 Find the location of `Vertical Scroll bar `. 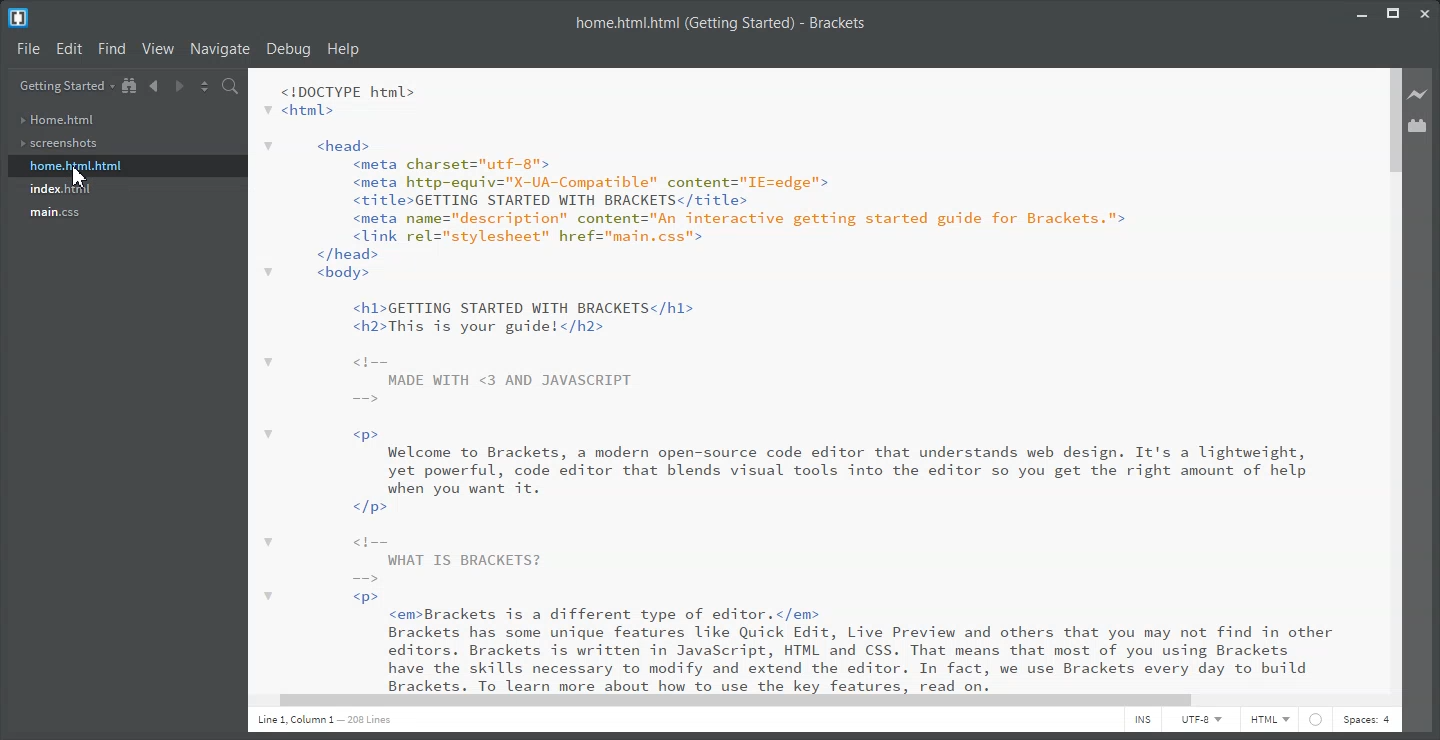

Vertical Scroll bar  is located at coordinates (1393, 379).